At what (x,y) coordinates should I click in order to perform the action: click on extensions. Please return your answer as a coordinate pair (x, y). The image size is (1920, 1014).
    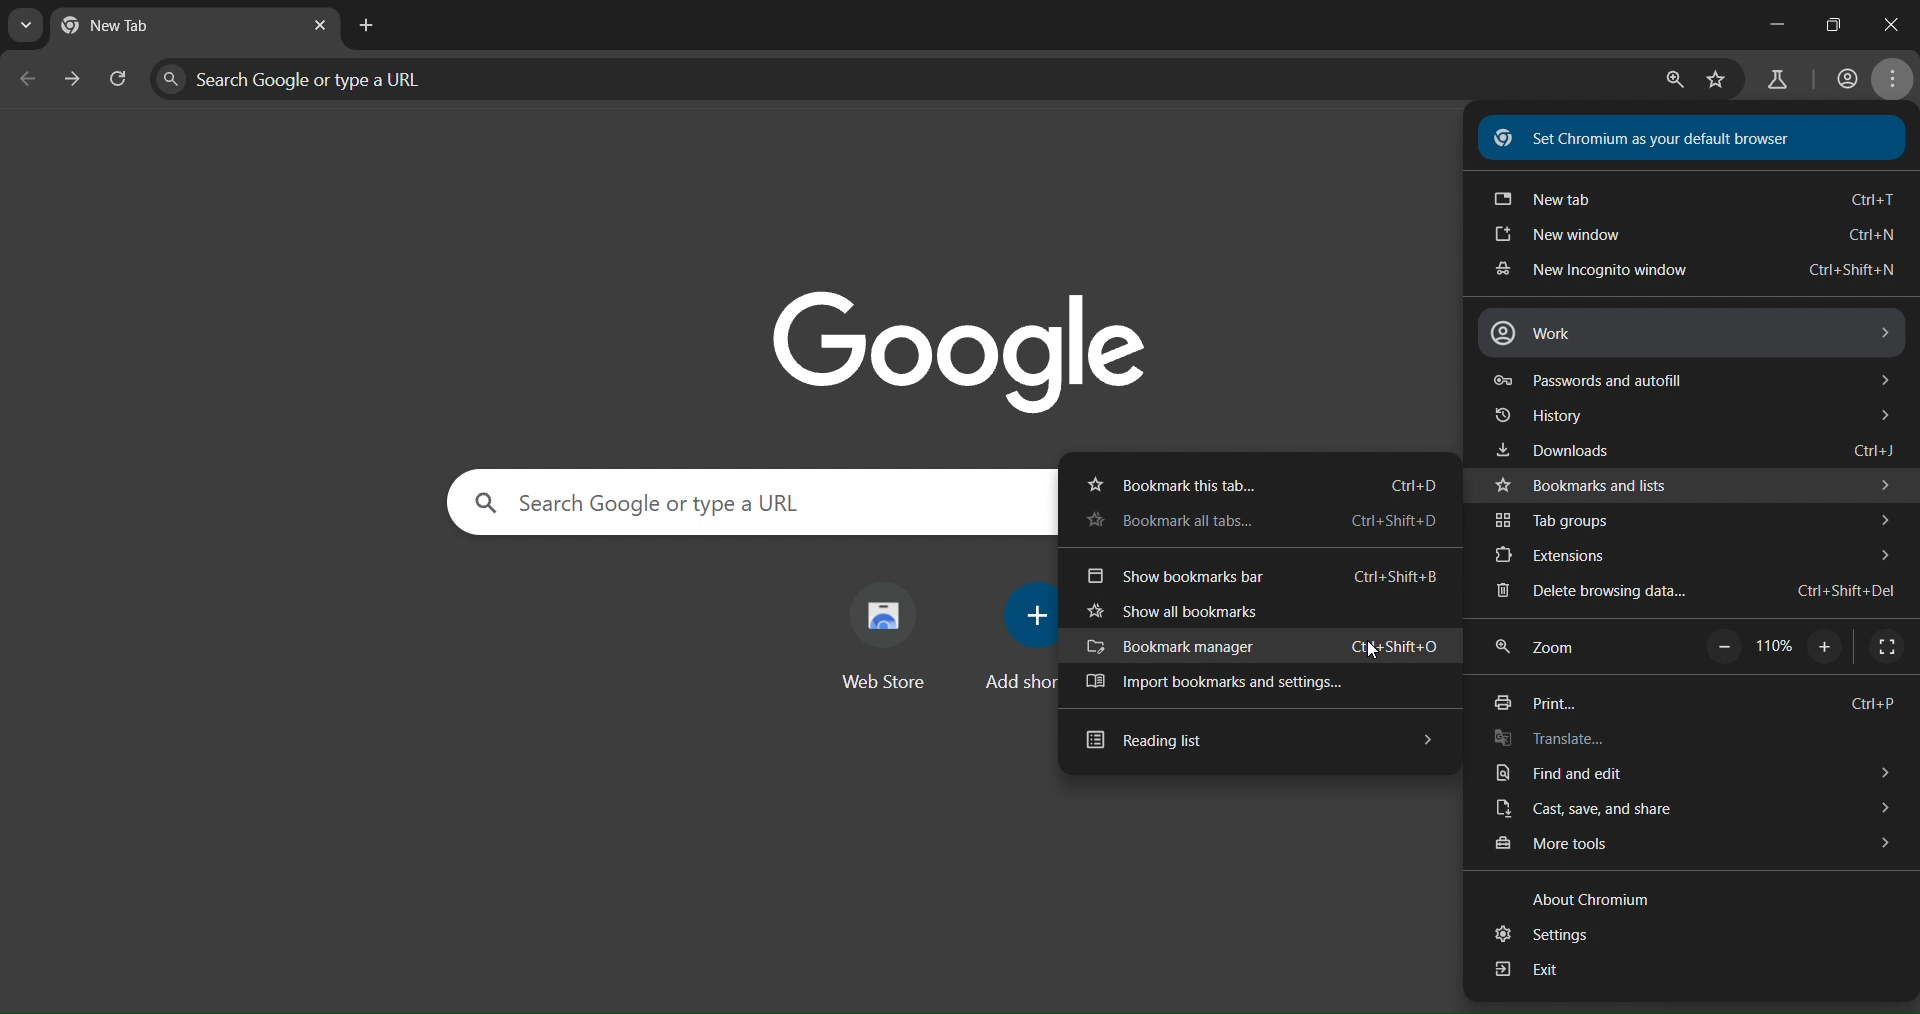
    Looking at the image, I should click on (1691, 555).